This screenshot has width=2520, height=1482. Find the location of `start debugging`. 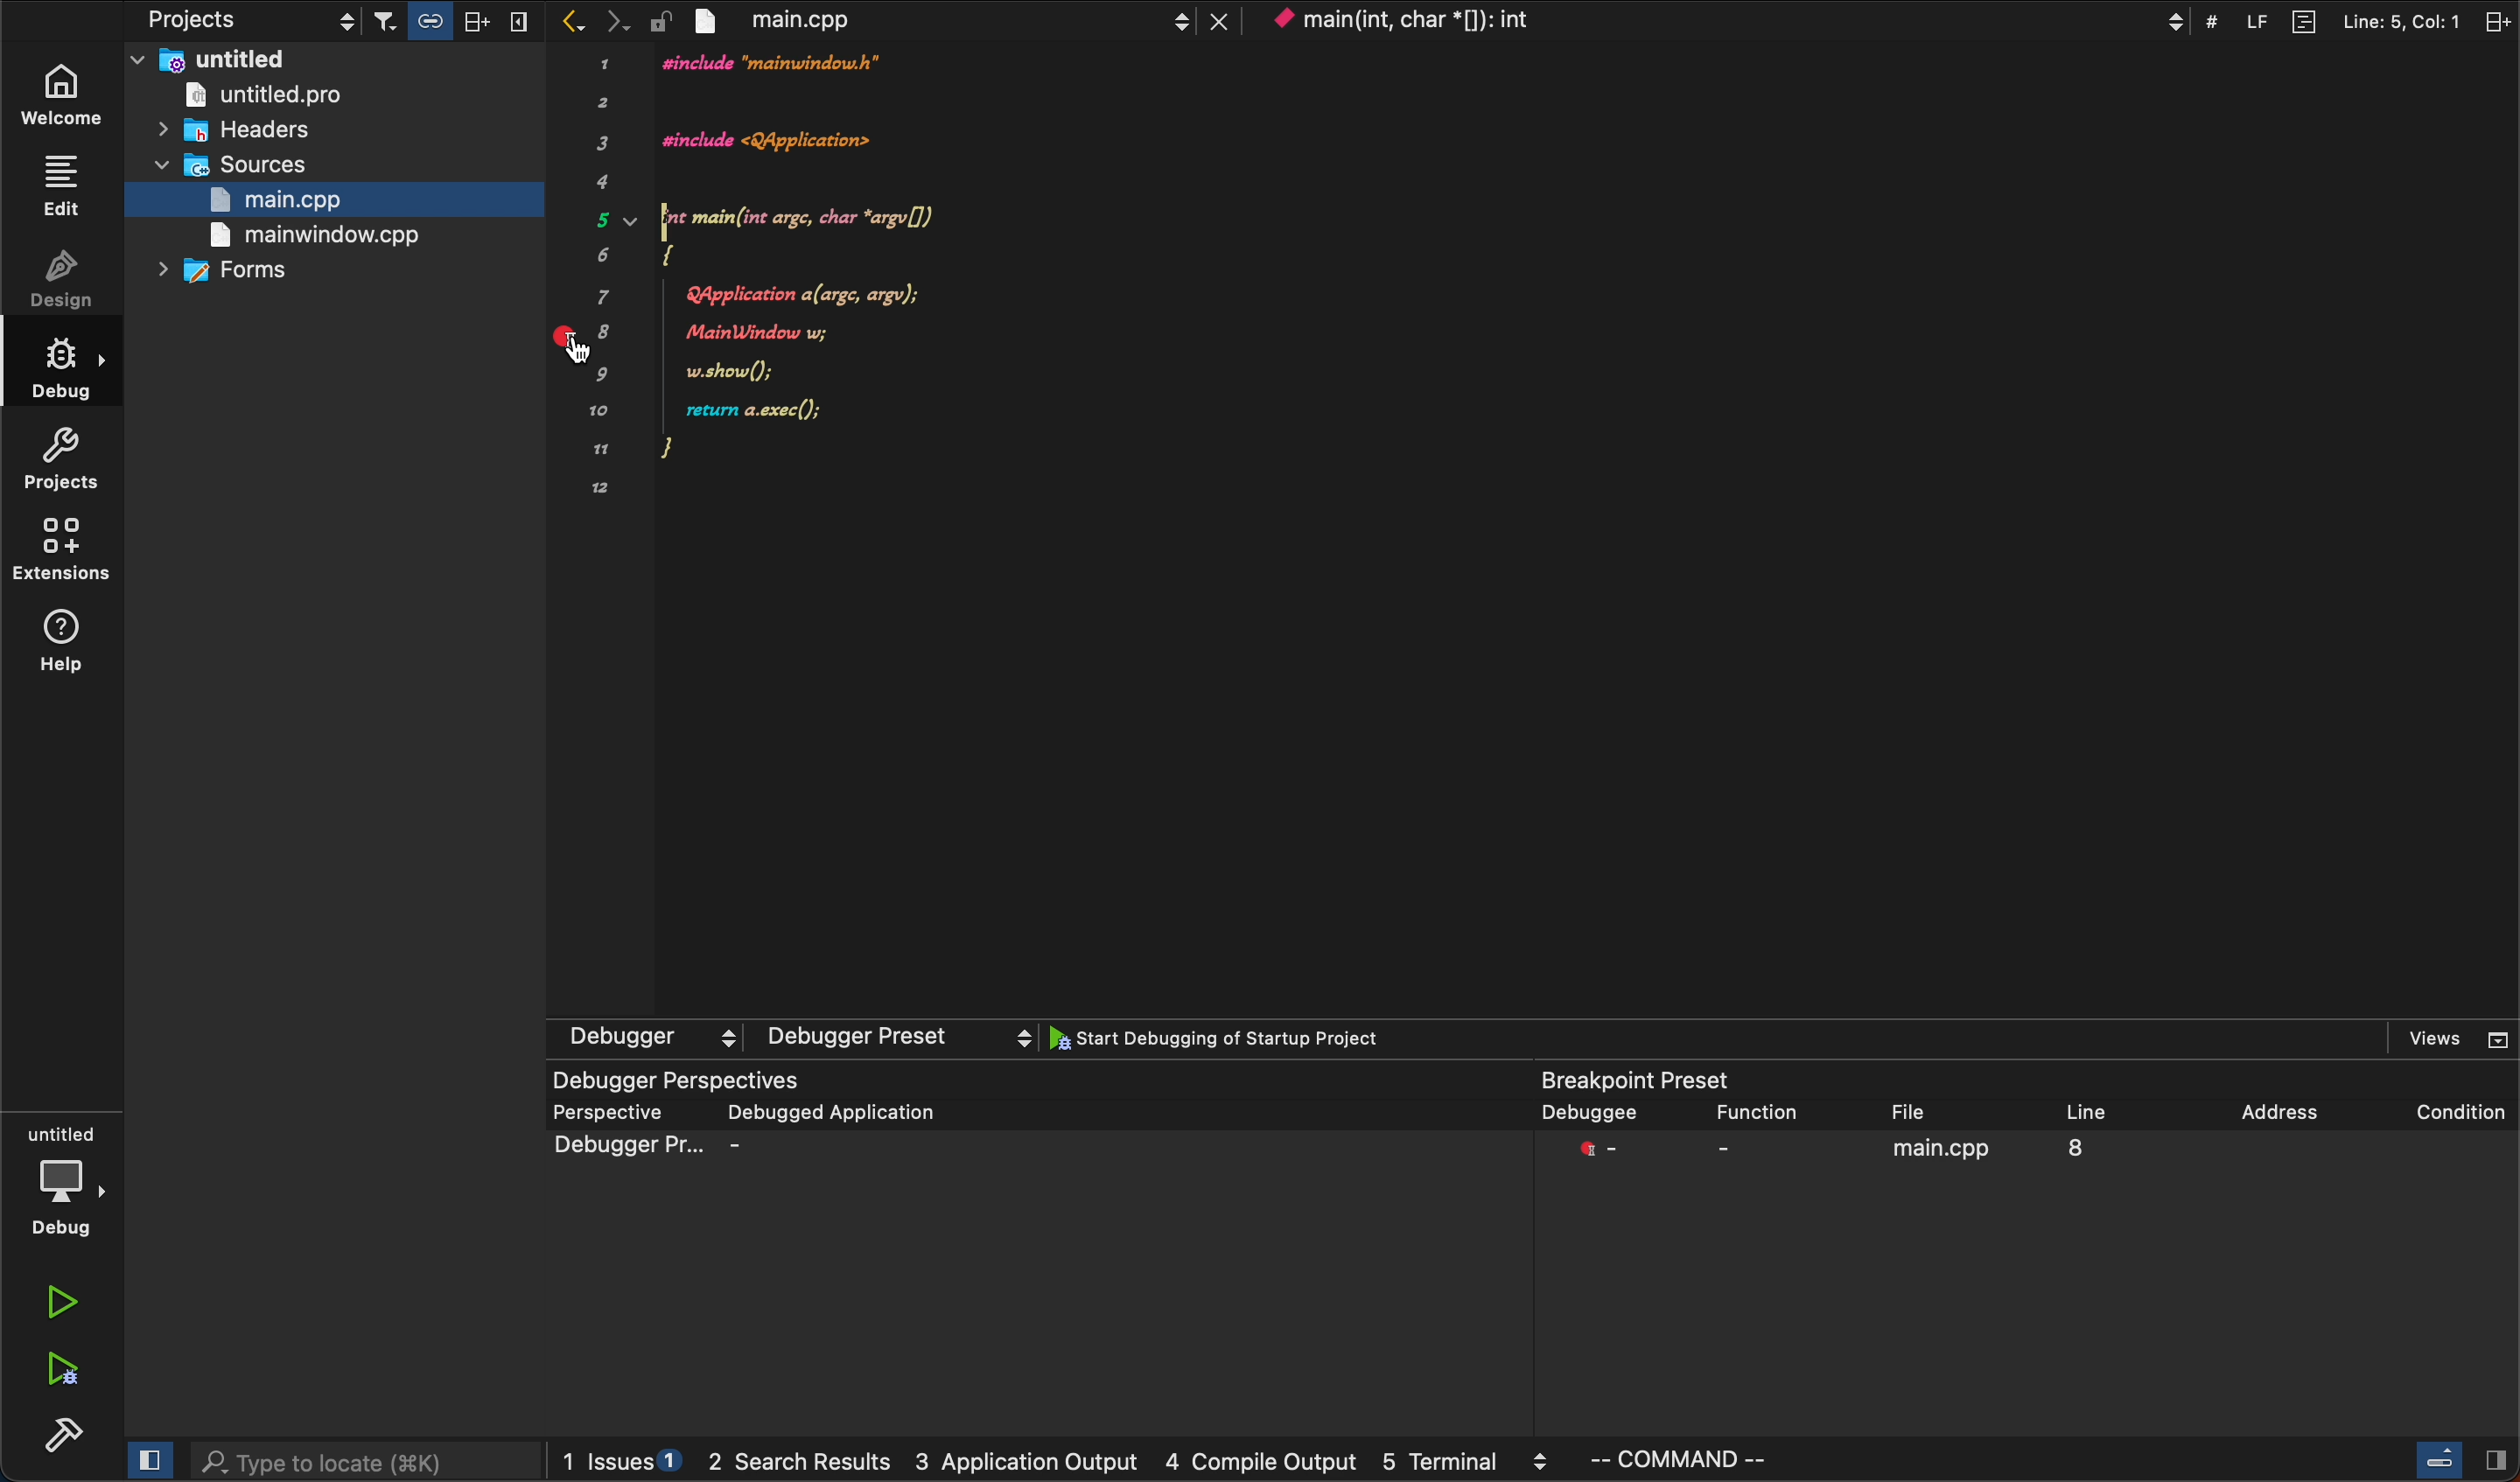

start debugging is located at coordinates (1246, 1042).